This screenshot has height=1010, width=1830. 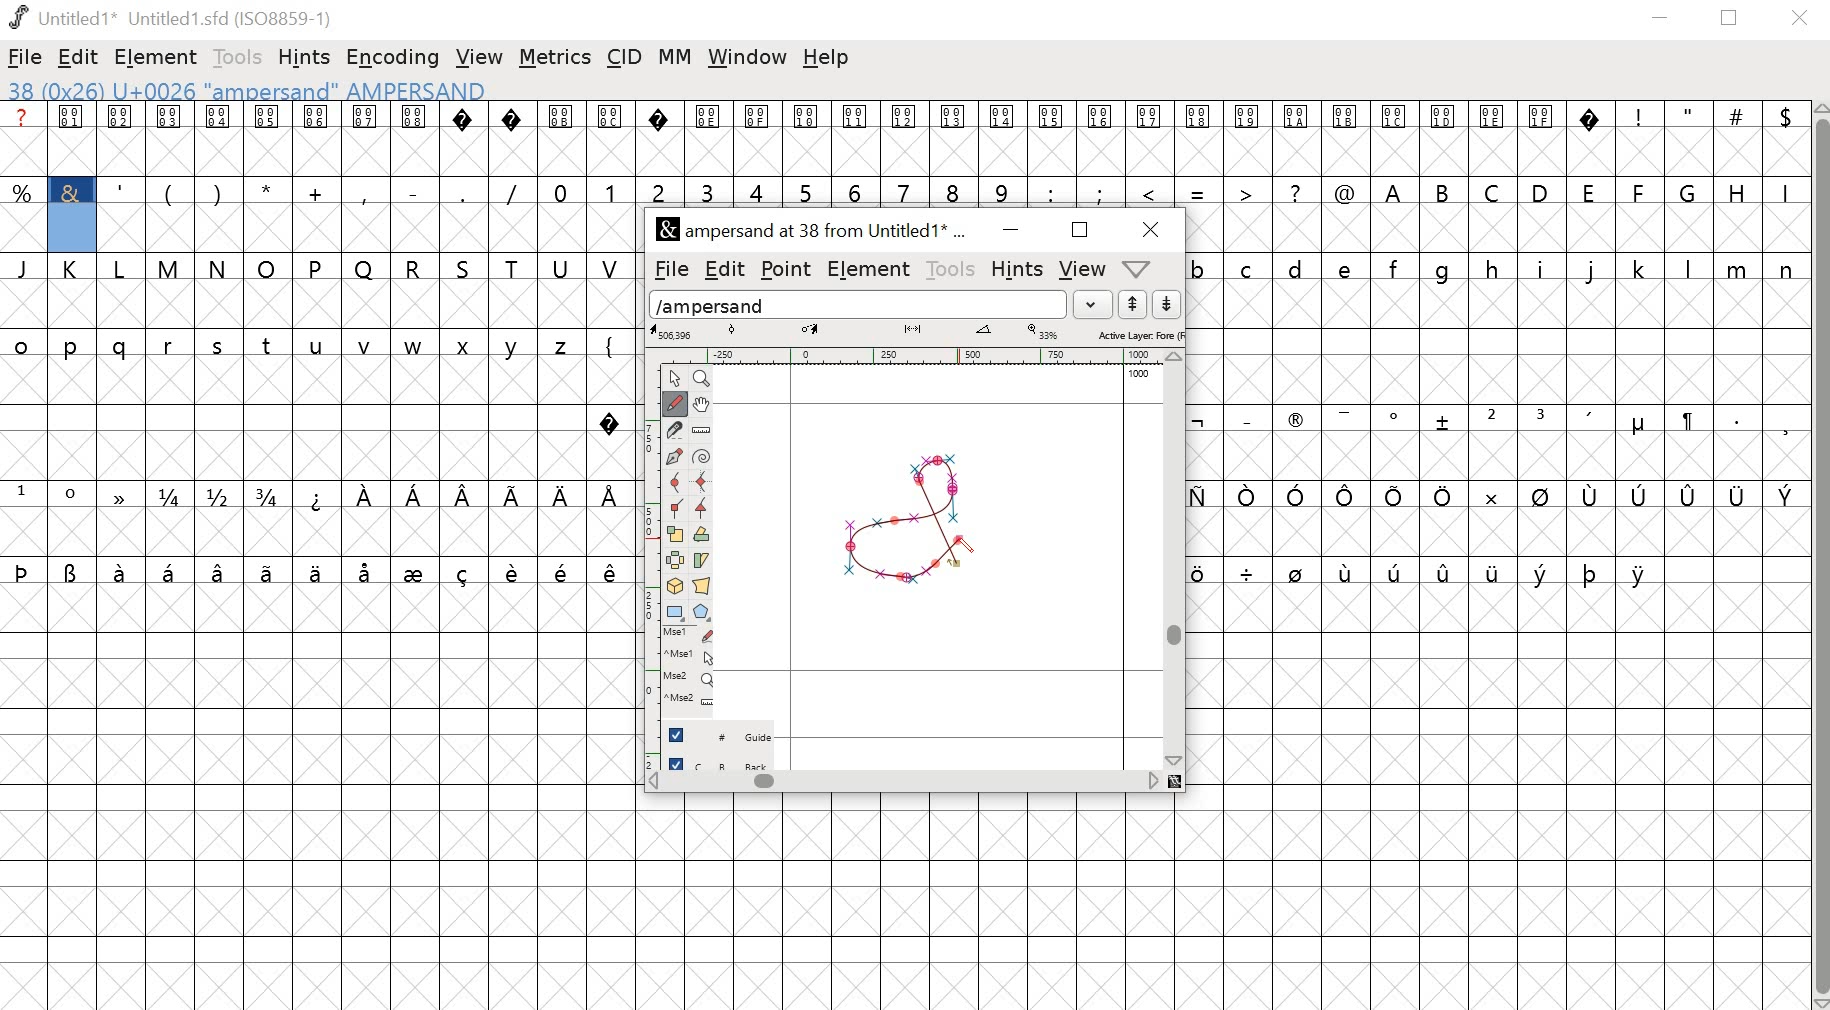 What do you see at coordinates (414, 348) in the screenshot?
I see `w` at bounding box center [414, 348].